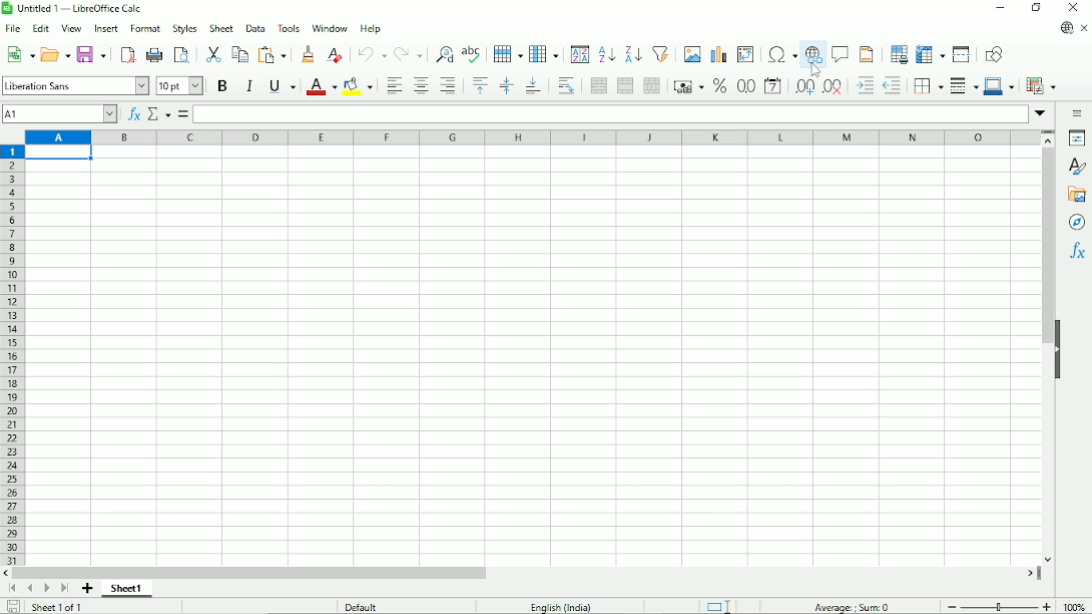 The width and height of the screenshot is (1092, 614). Describe the element at coordinates (930, 53) in the screenshot. I see `Freeze rows and columns` at that location.